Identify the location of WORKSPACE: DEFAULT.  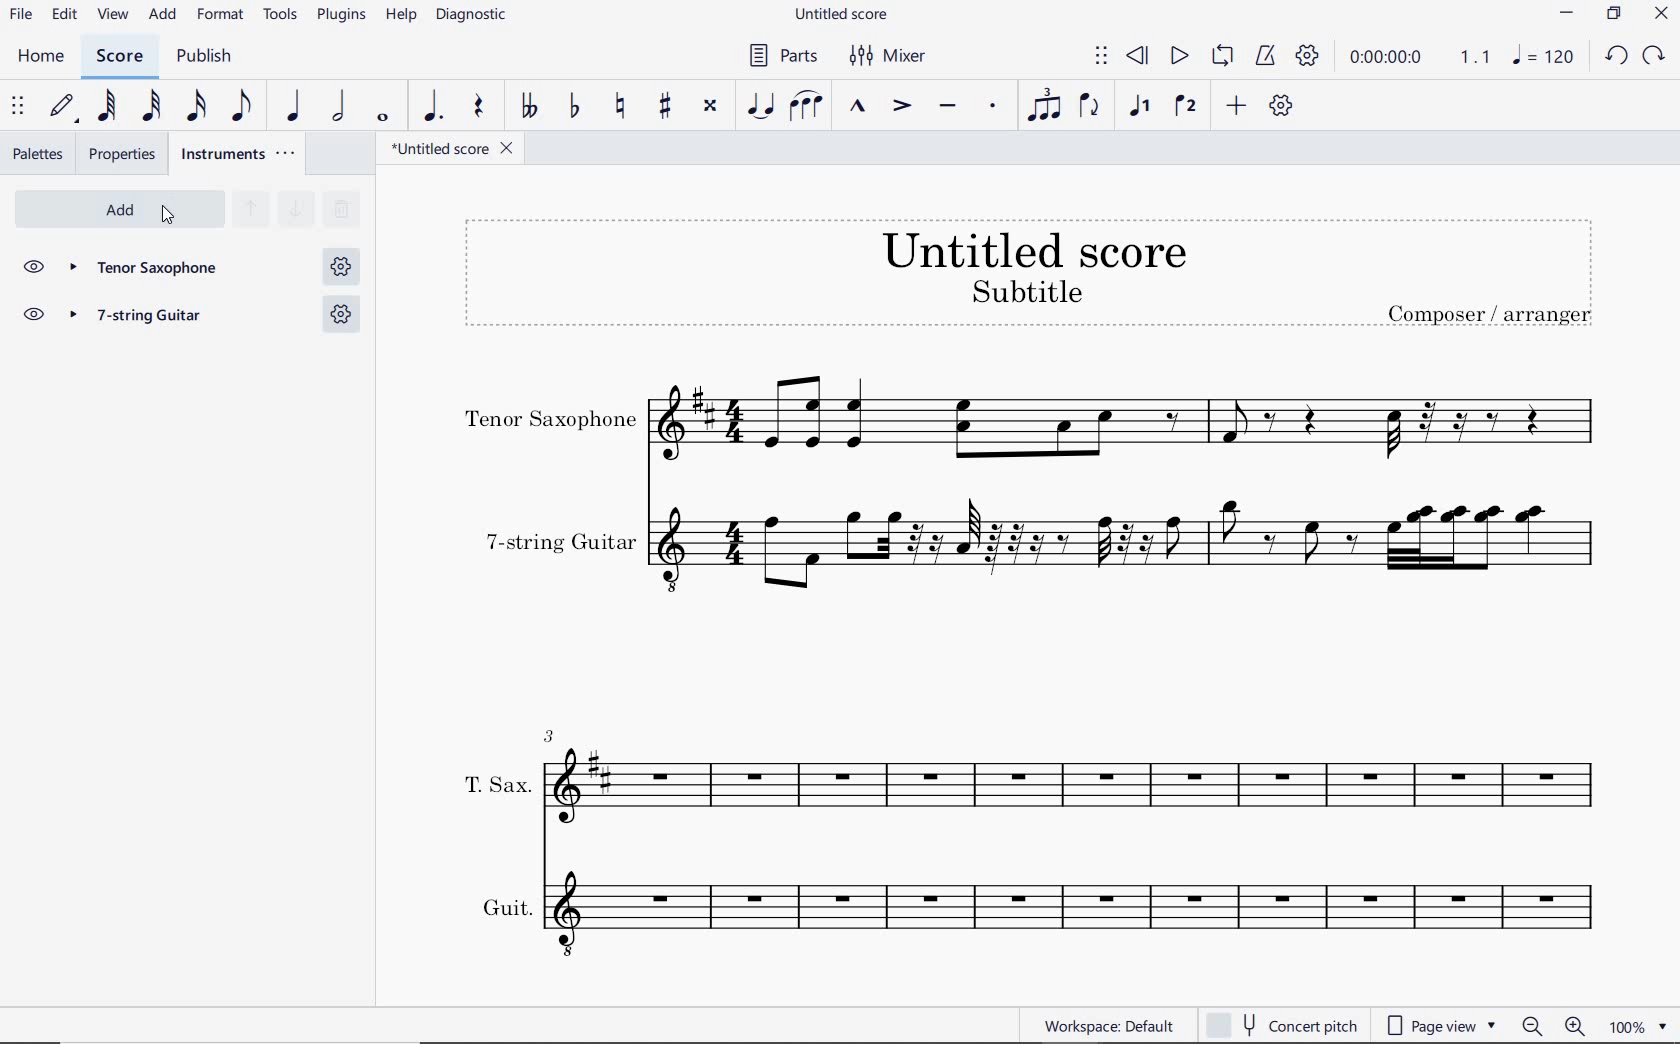
(1108, 1023).